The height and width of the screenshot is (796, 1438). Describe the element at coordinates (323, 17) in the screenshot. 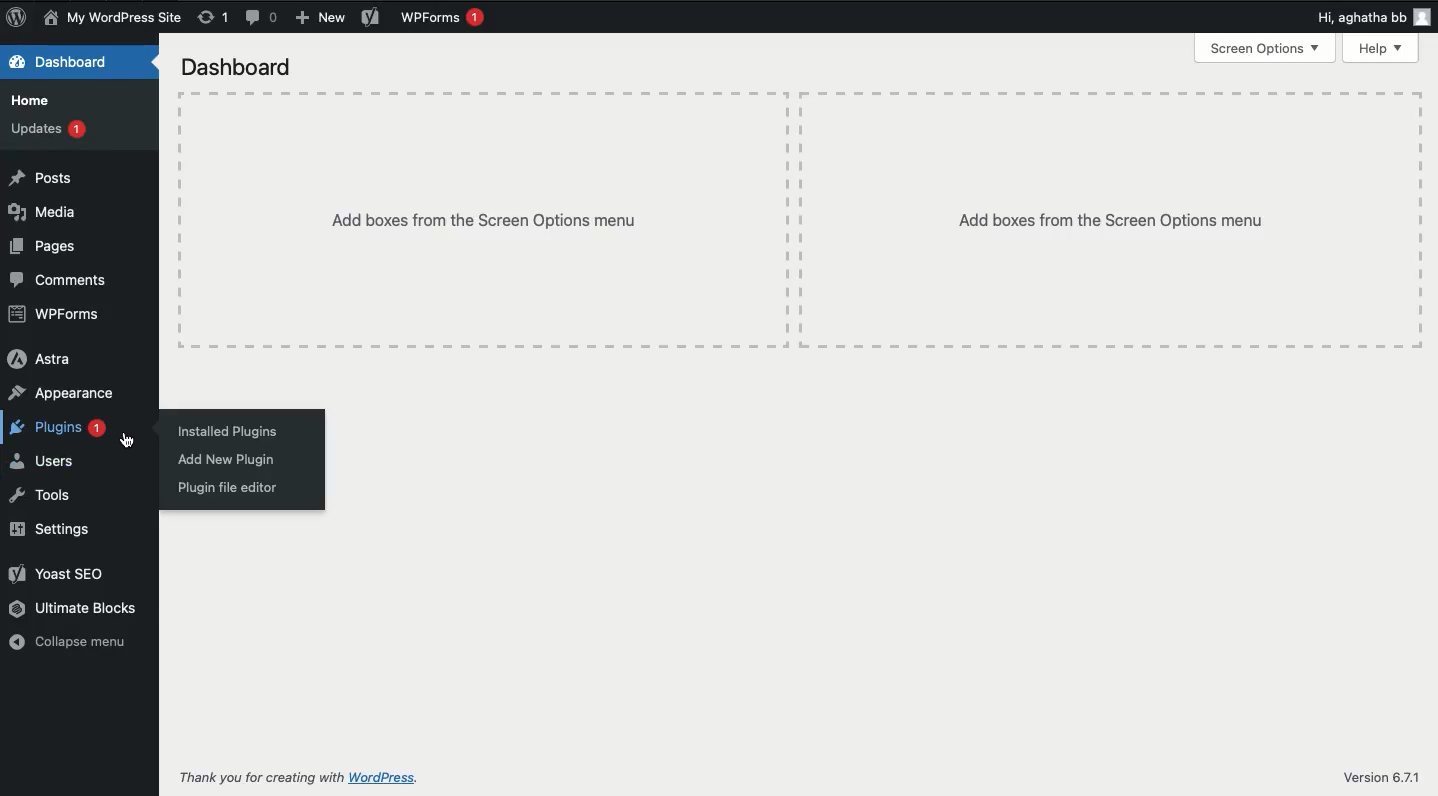

I see `New` at that location.